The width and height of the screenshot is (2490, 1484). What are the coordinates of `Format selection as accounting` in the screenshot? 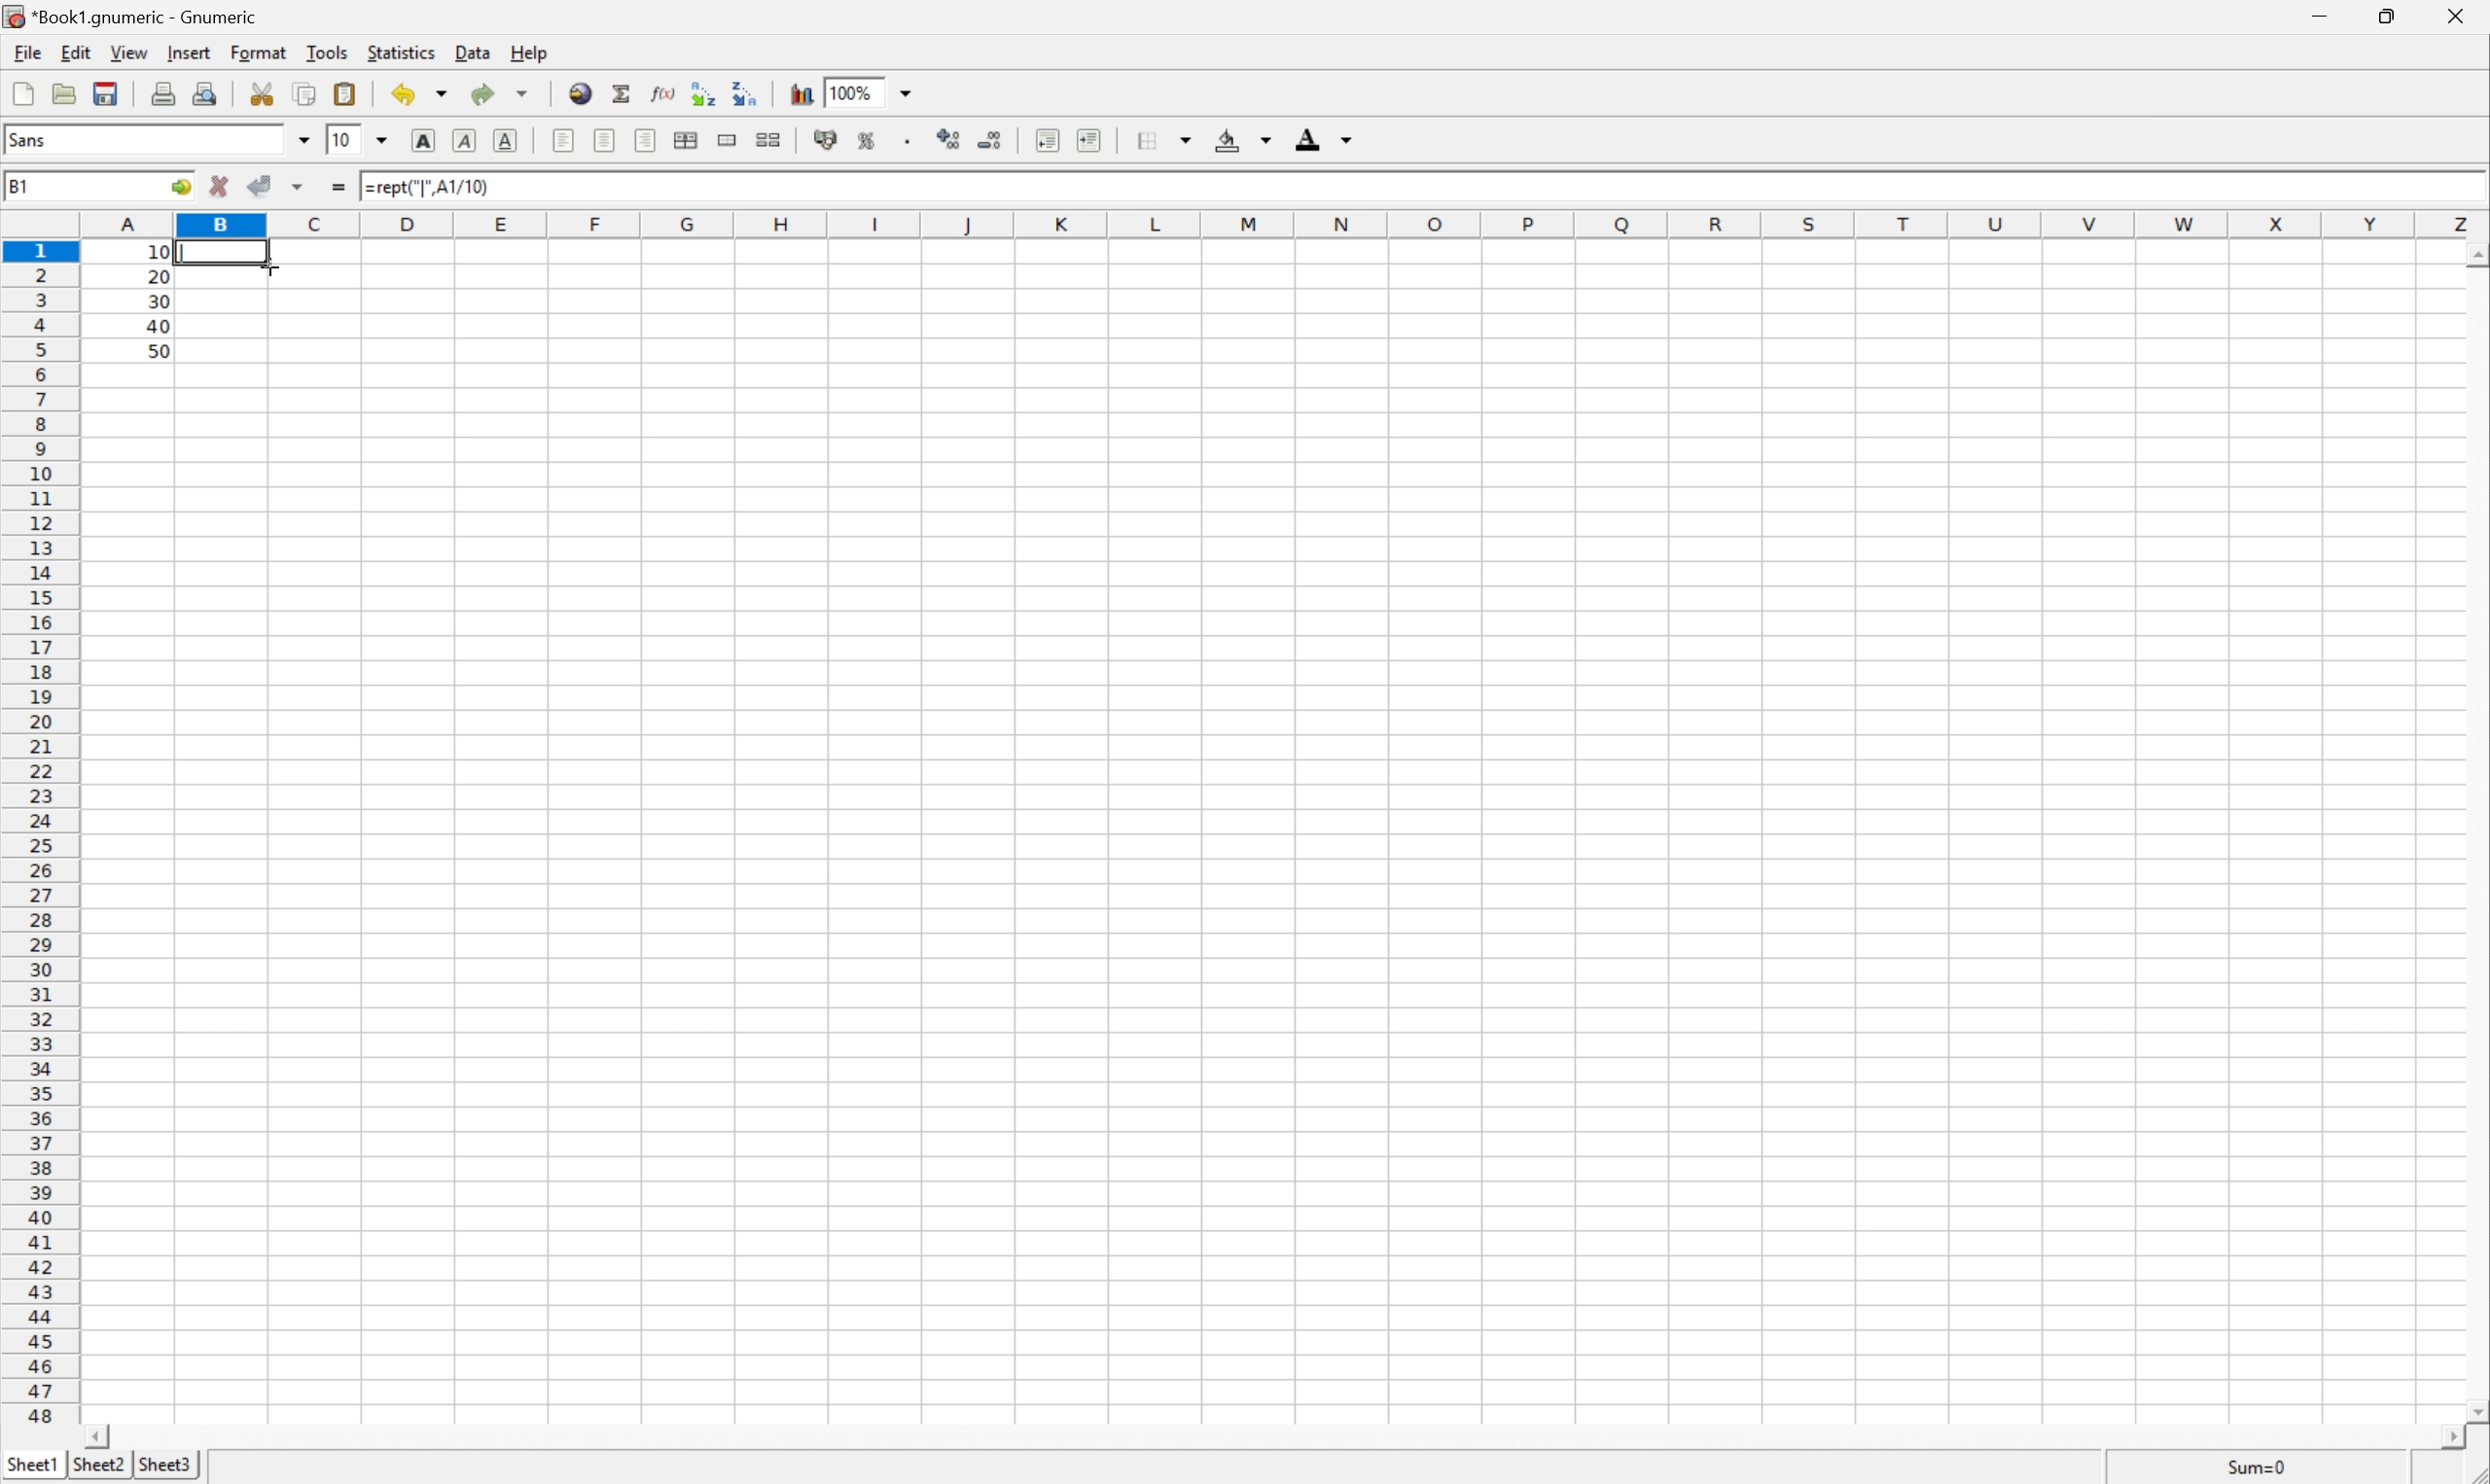 It's located at (827, 138).